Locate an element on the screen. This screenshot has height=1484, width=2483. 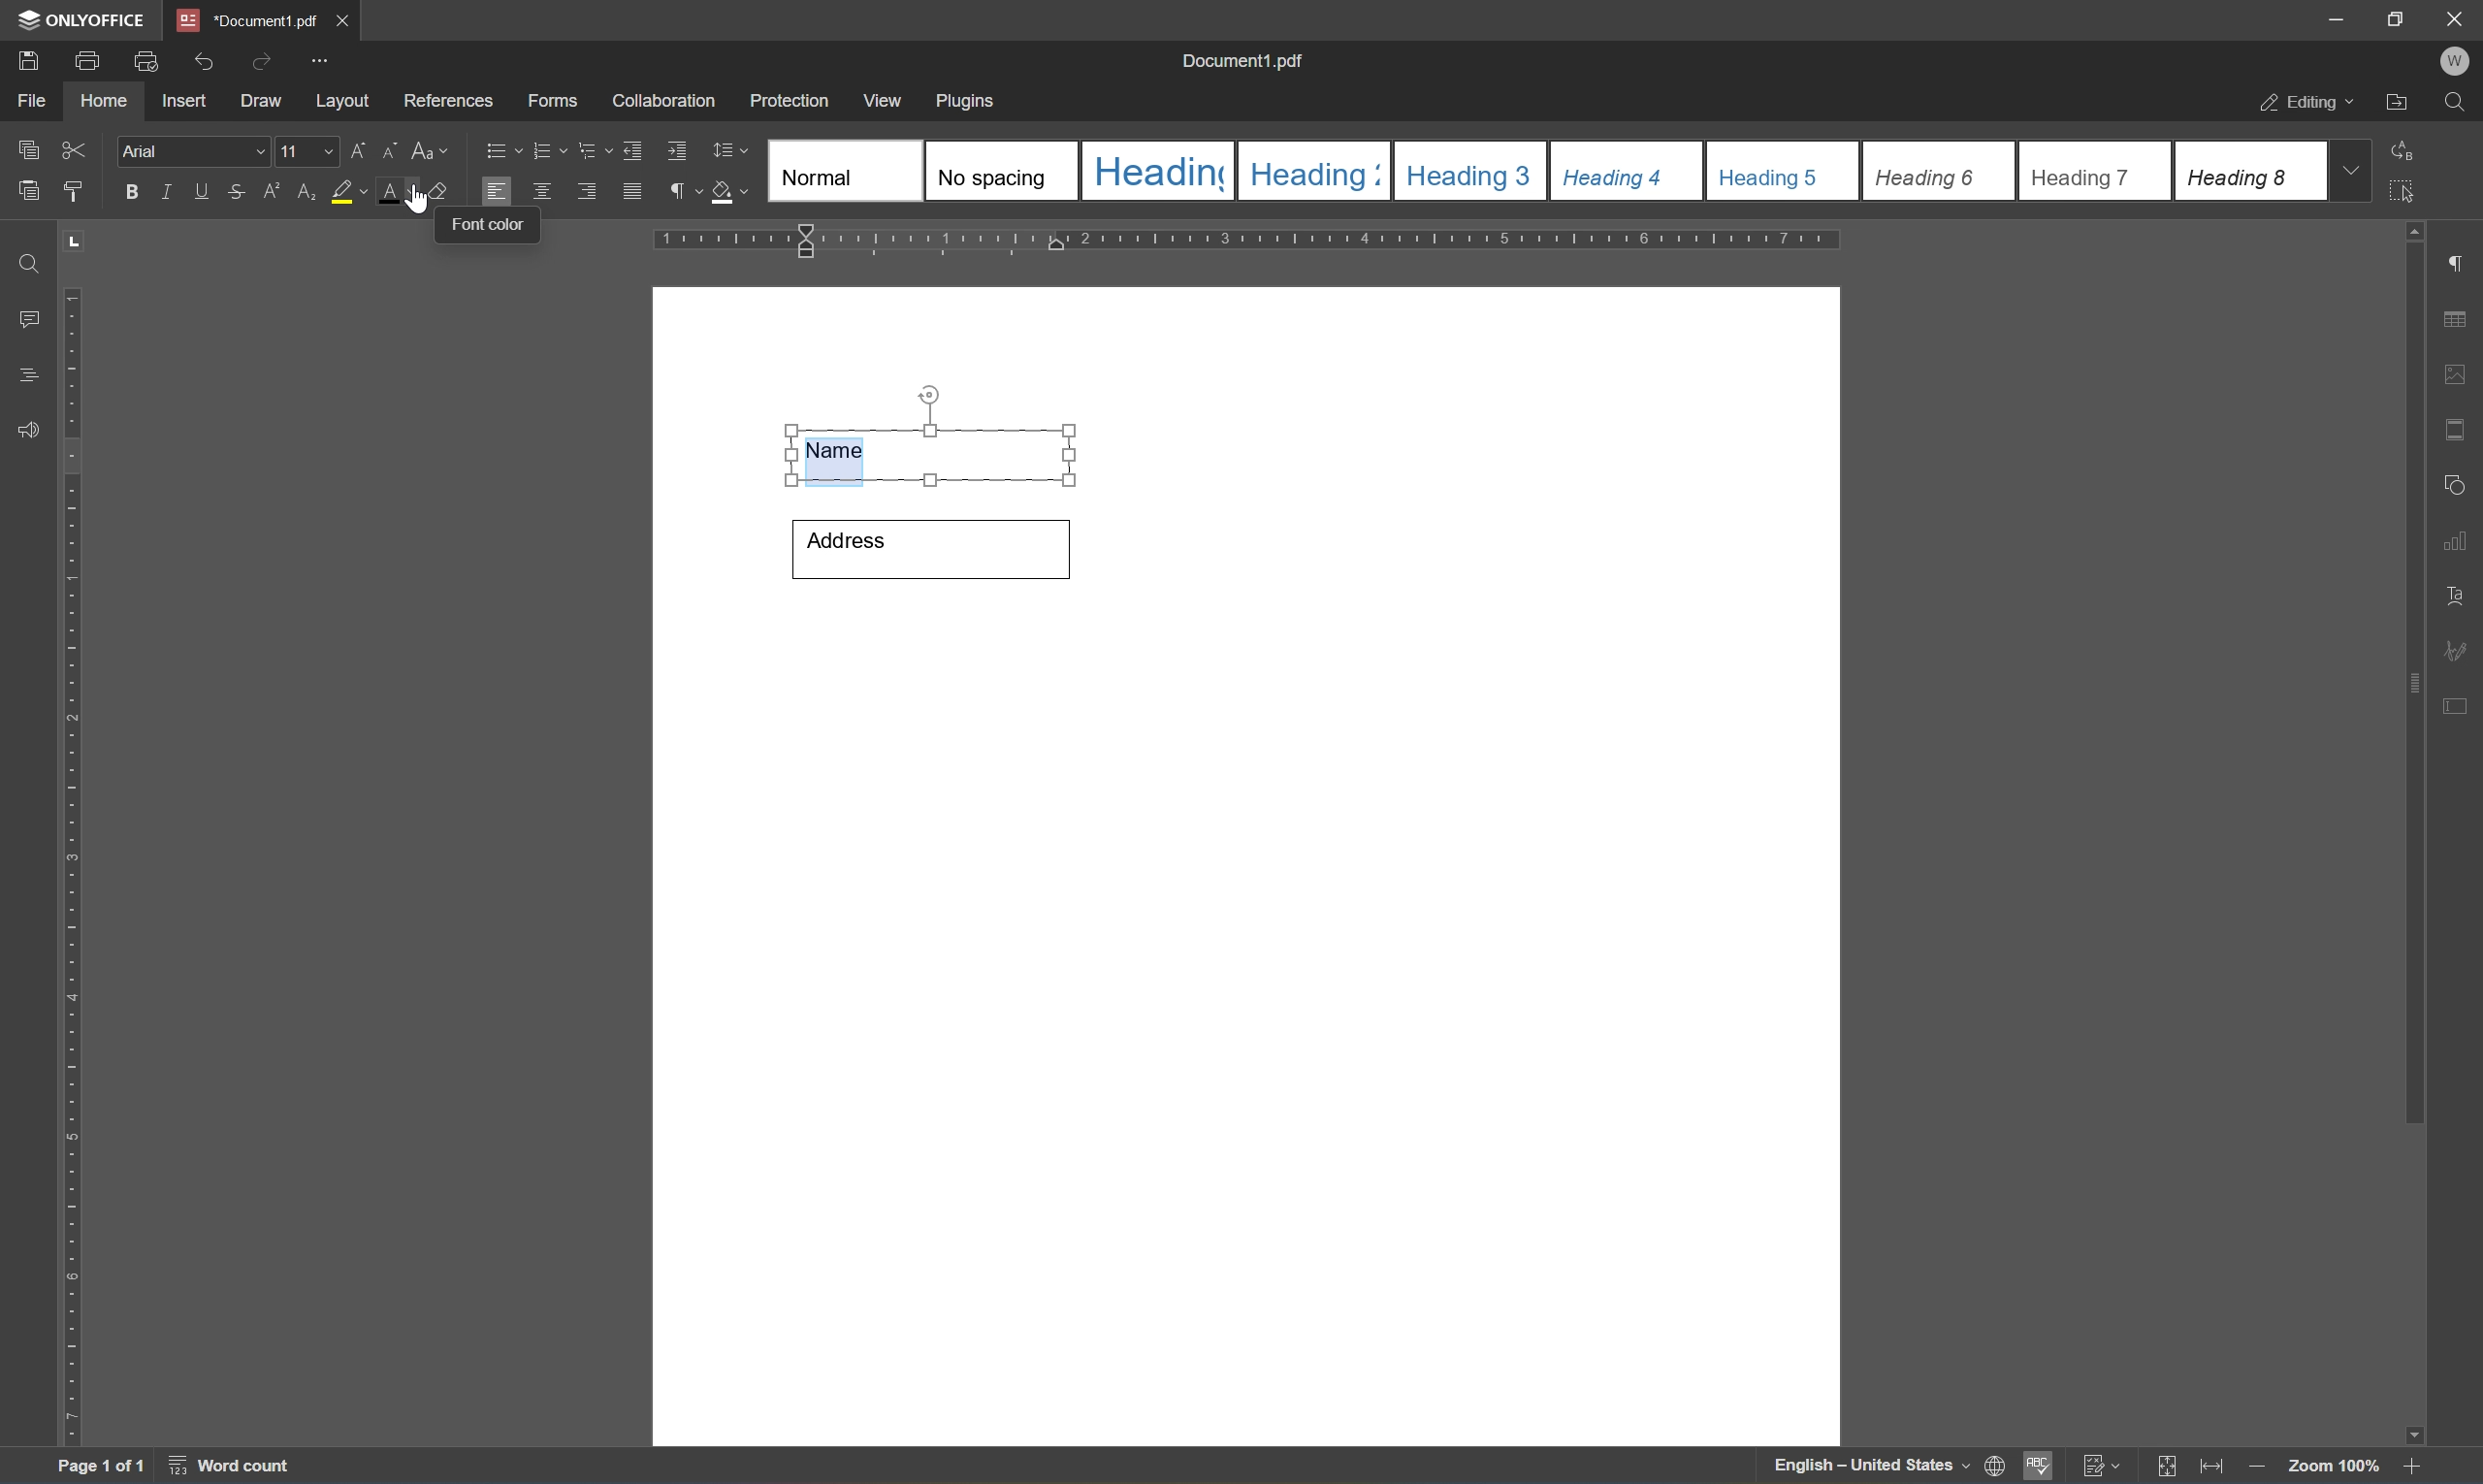
view is located at coordinates (886, 99).